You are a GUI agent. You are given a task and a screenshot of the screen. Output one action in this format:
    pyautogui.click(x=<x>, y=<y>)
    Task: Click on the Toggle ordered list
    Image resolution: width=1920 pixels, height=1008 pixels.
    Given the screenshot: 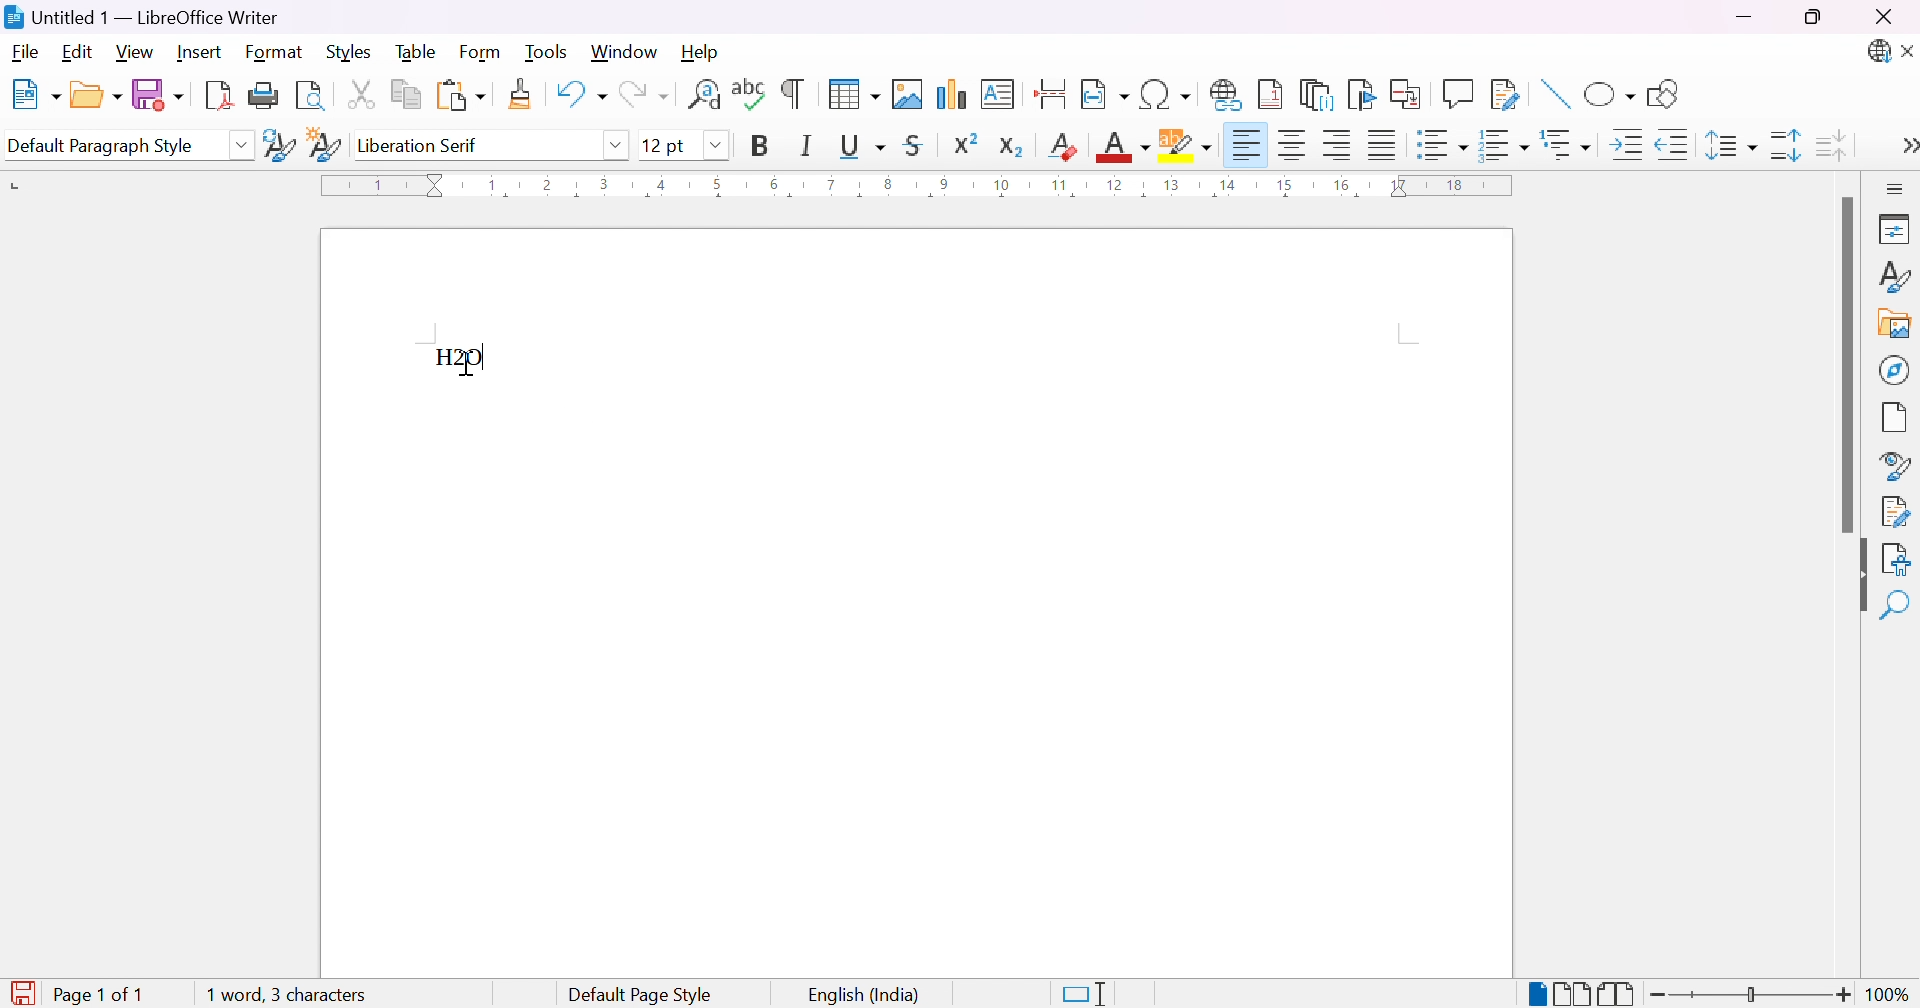 What is the action you would take?
    pyautogui.click(x=1506, y=144)
    